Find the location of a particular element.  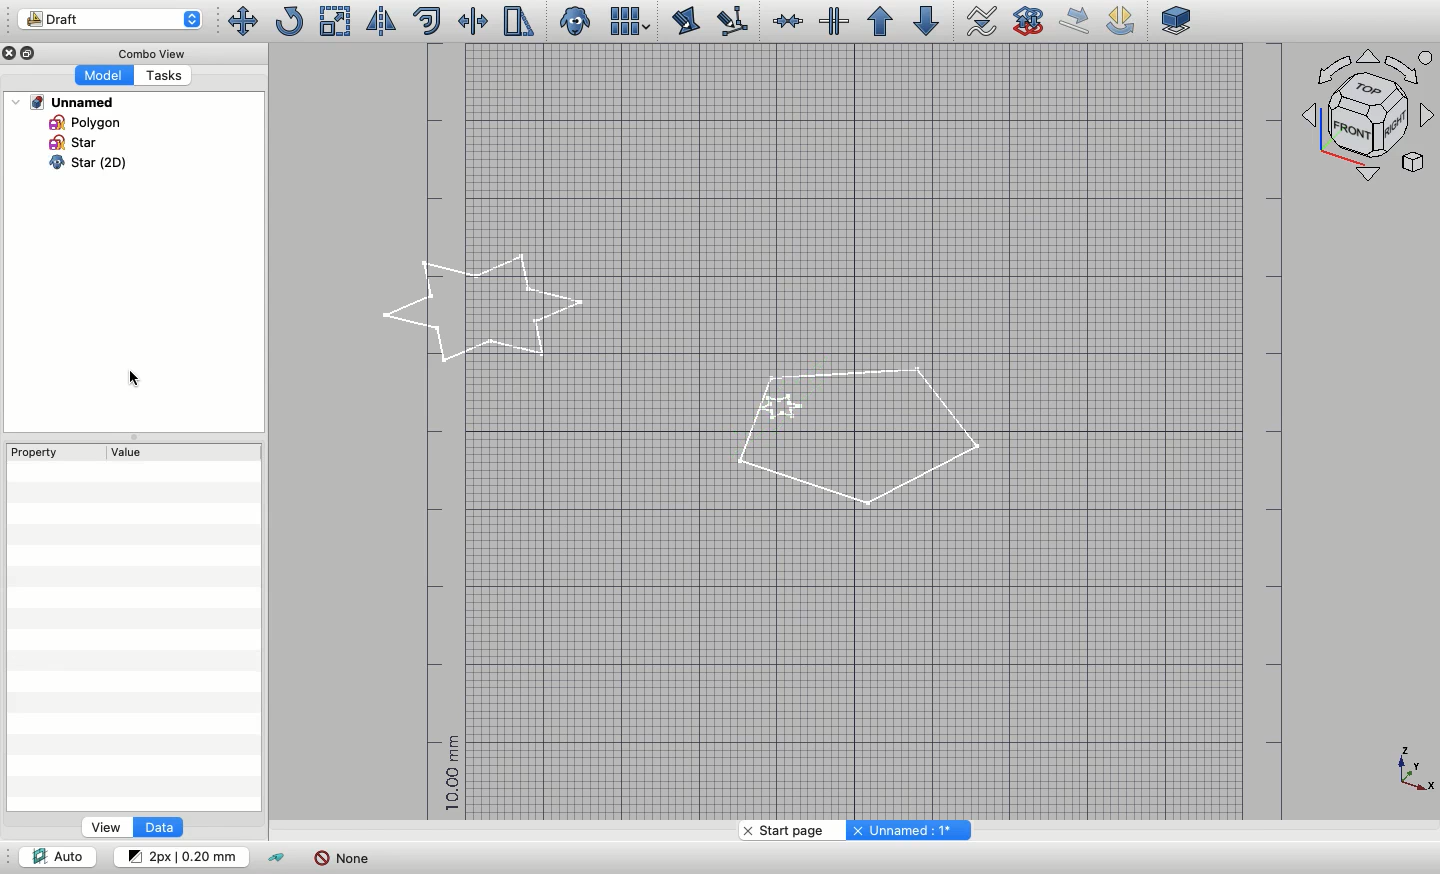

Value is located at coordinates (134, 452).